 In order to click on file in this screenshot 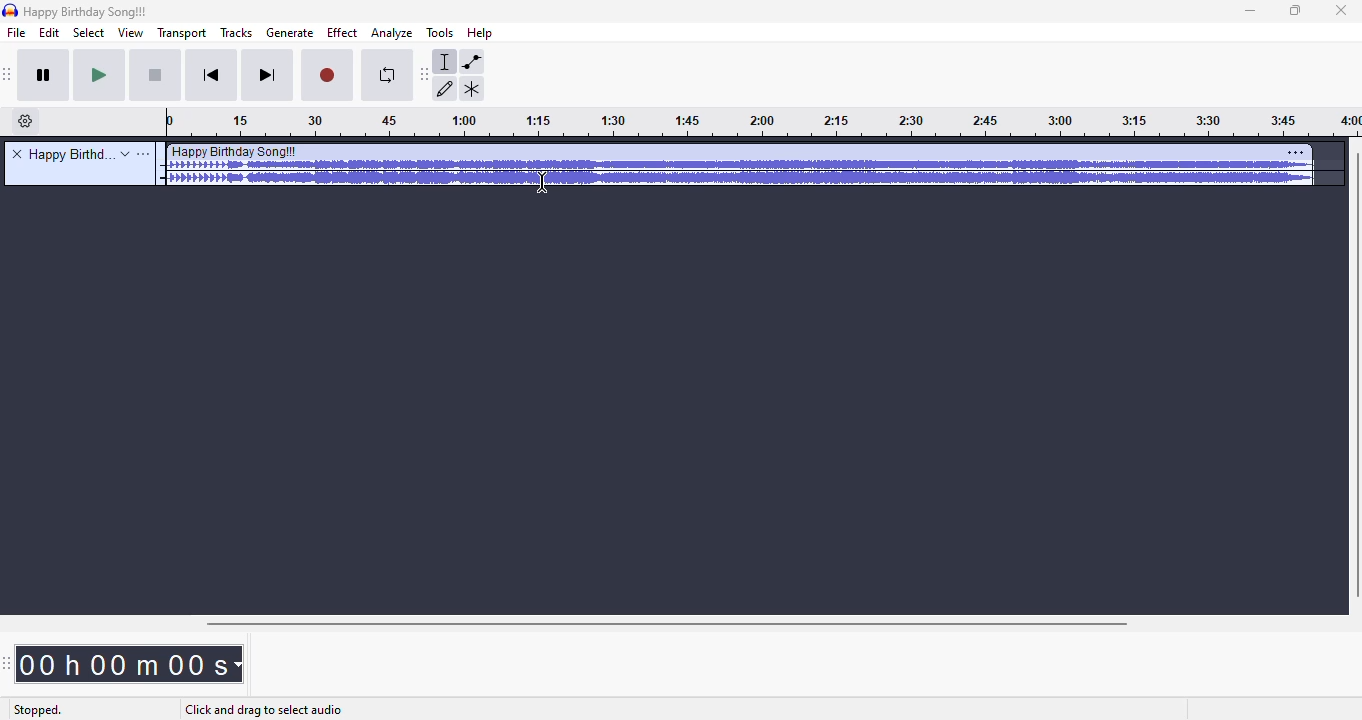, I will do `click(17, 33)`.